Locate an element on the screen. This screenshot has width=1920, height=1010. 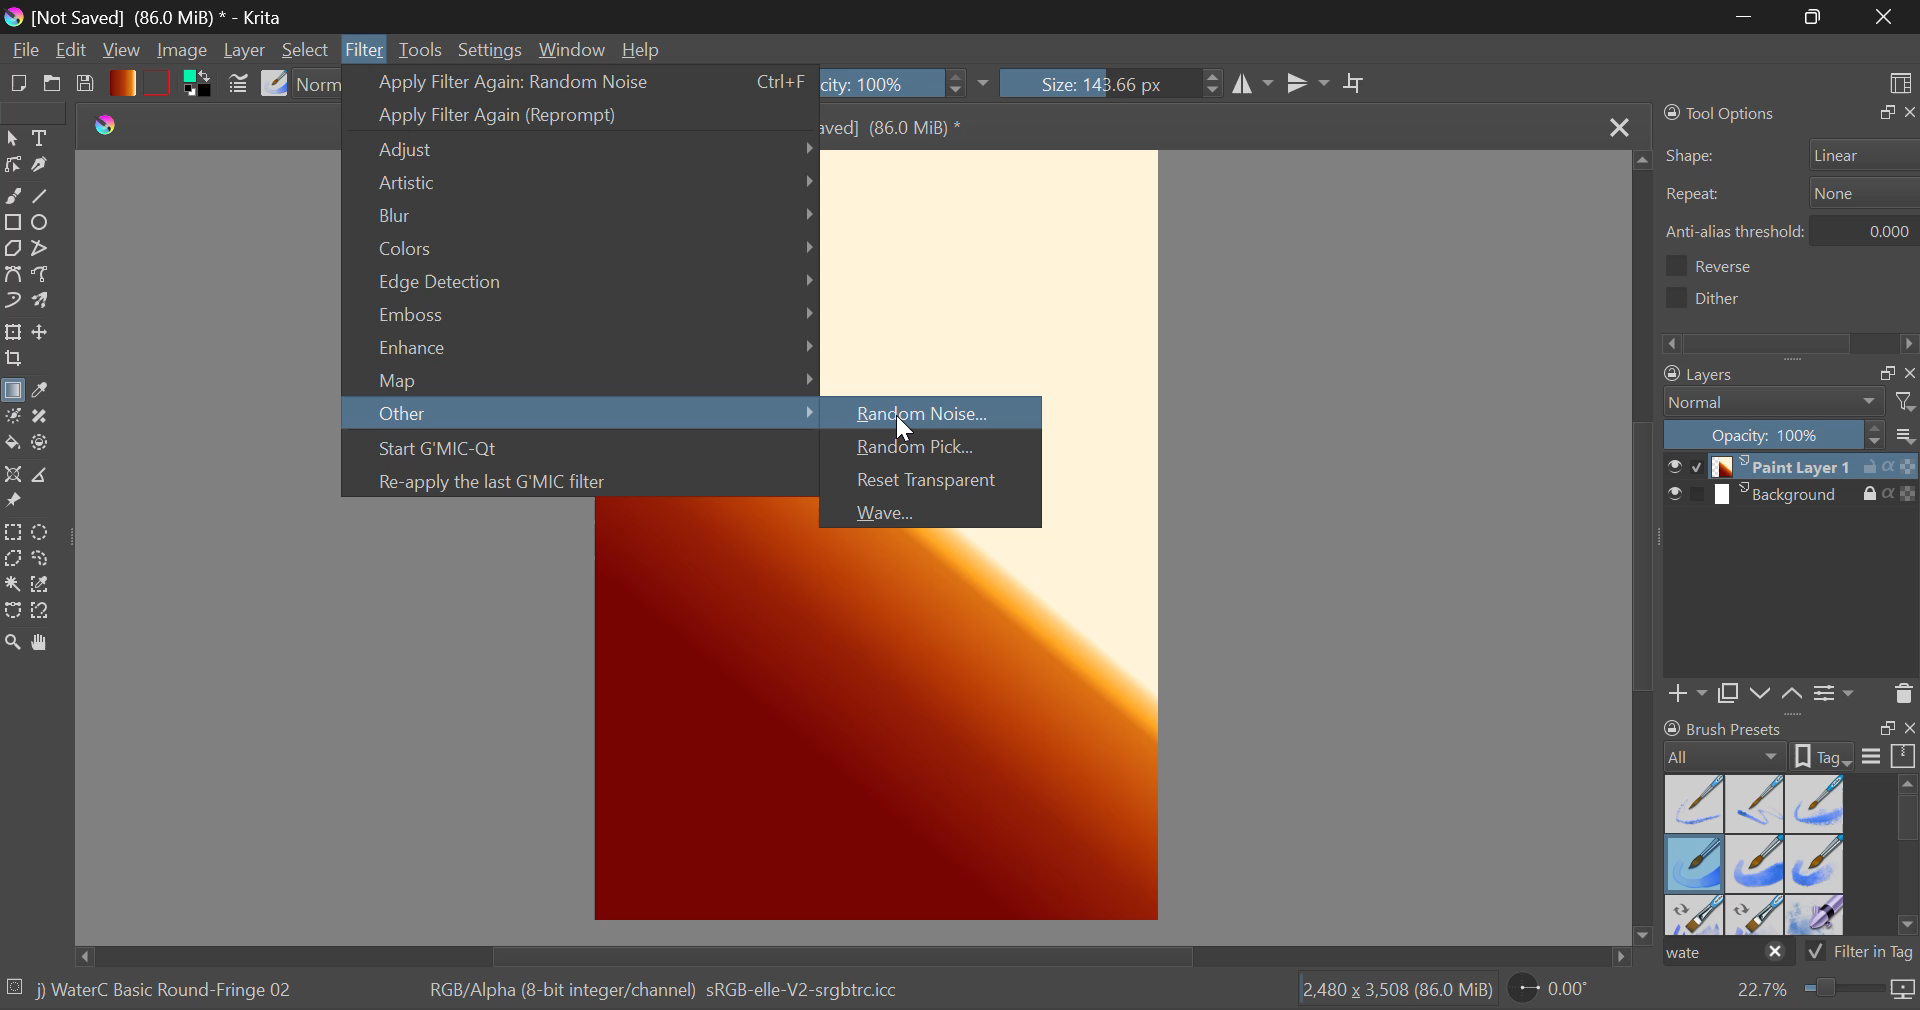
brush preset settings is located at coordinates (1727, 755).